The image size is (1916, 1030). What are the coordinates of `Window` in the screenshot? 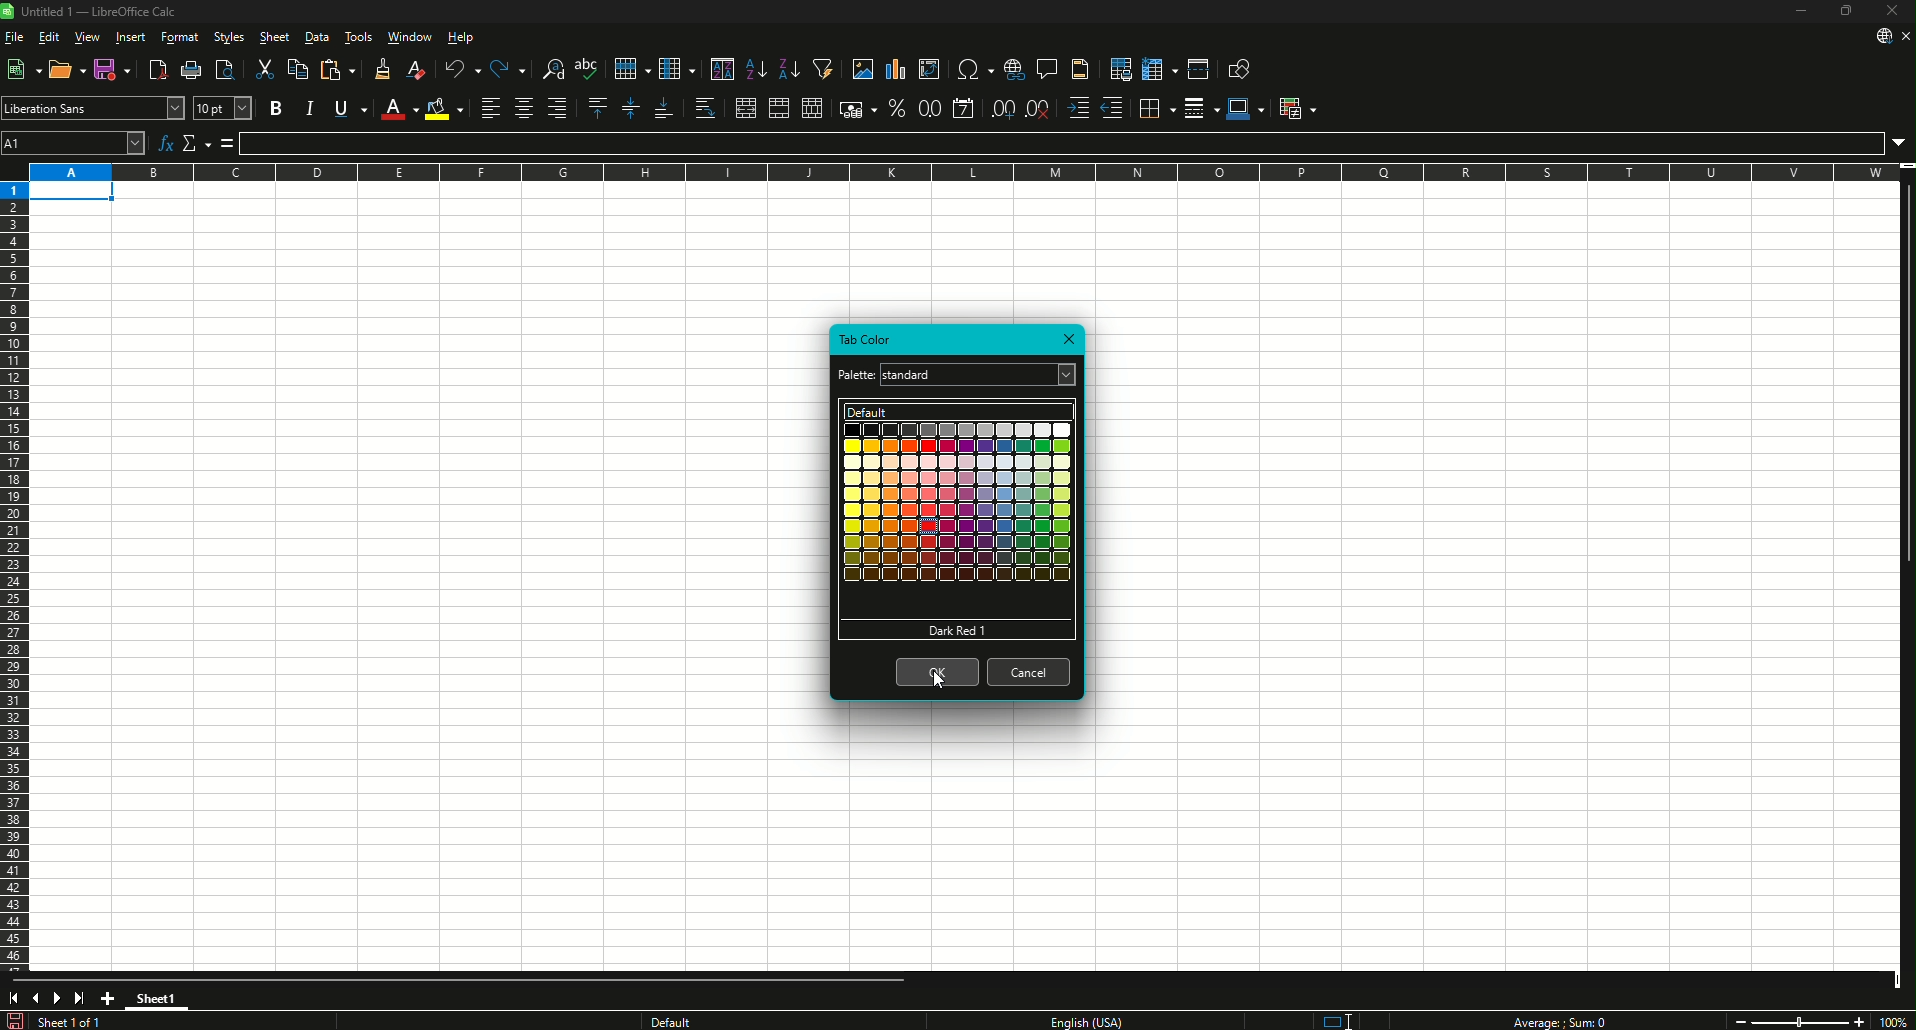 It's located at (411, 36).